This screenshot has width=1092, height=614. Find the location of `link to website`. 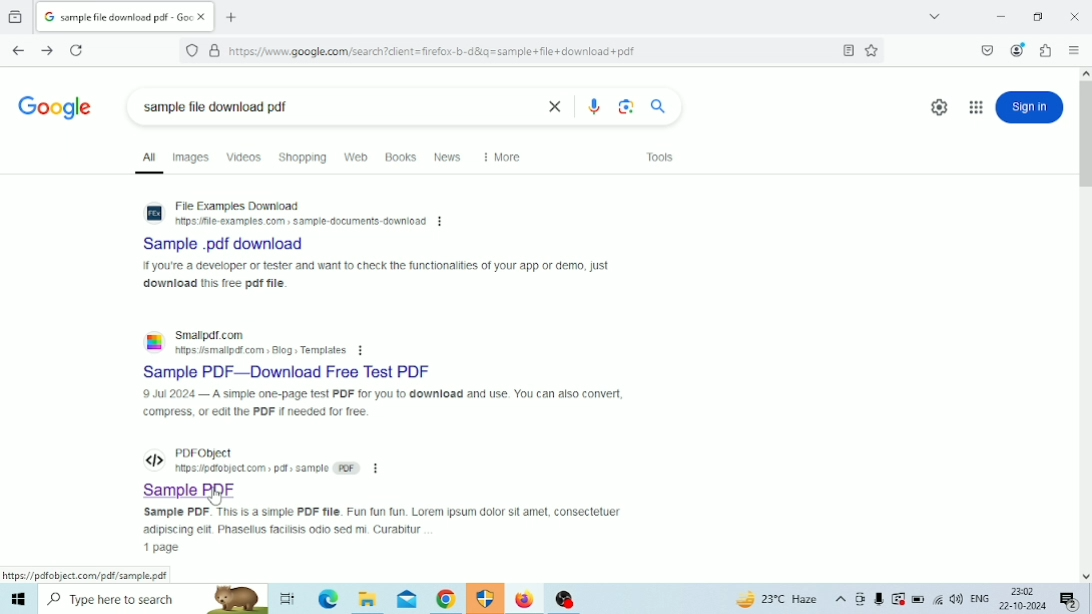

link to website is located at coordinates (260, 351).